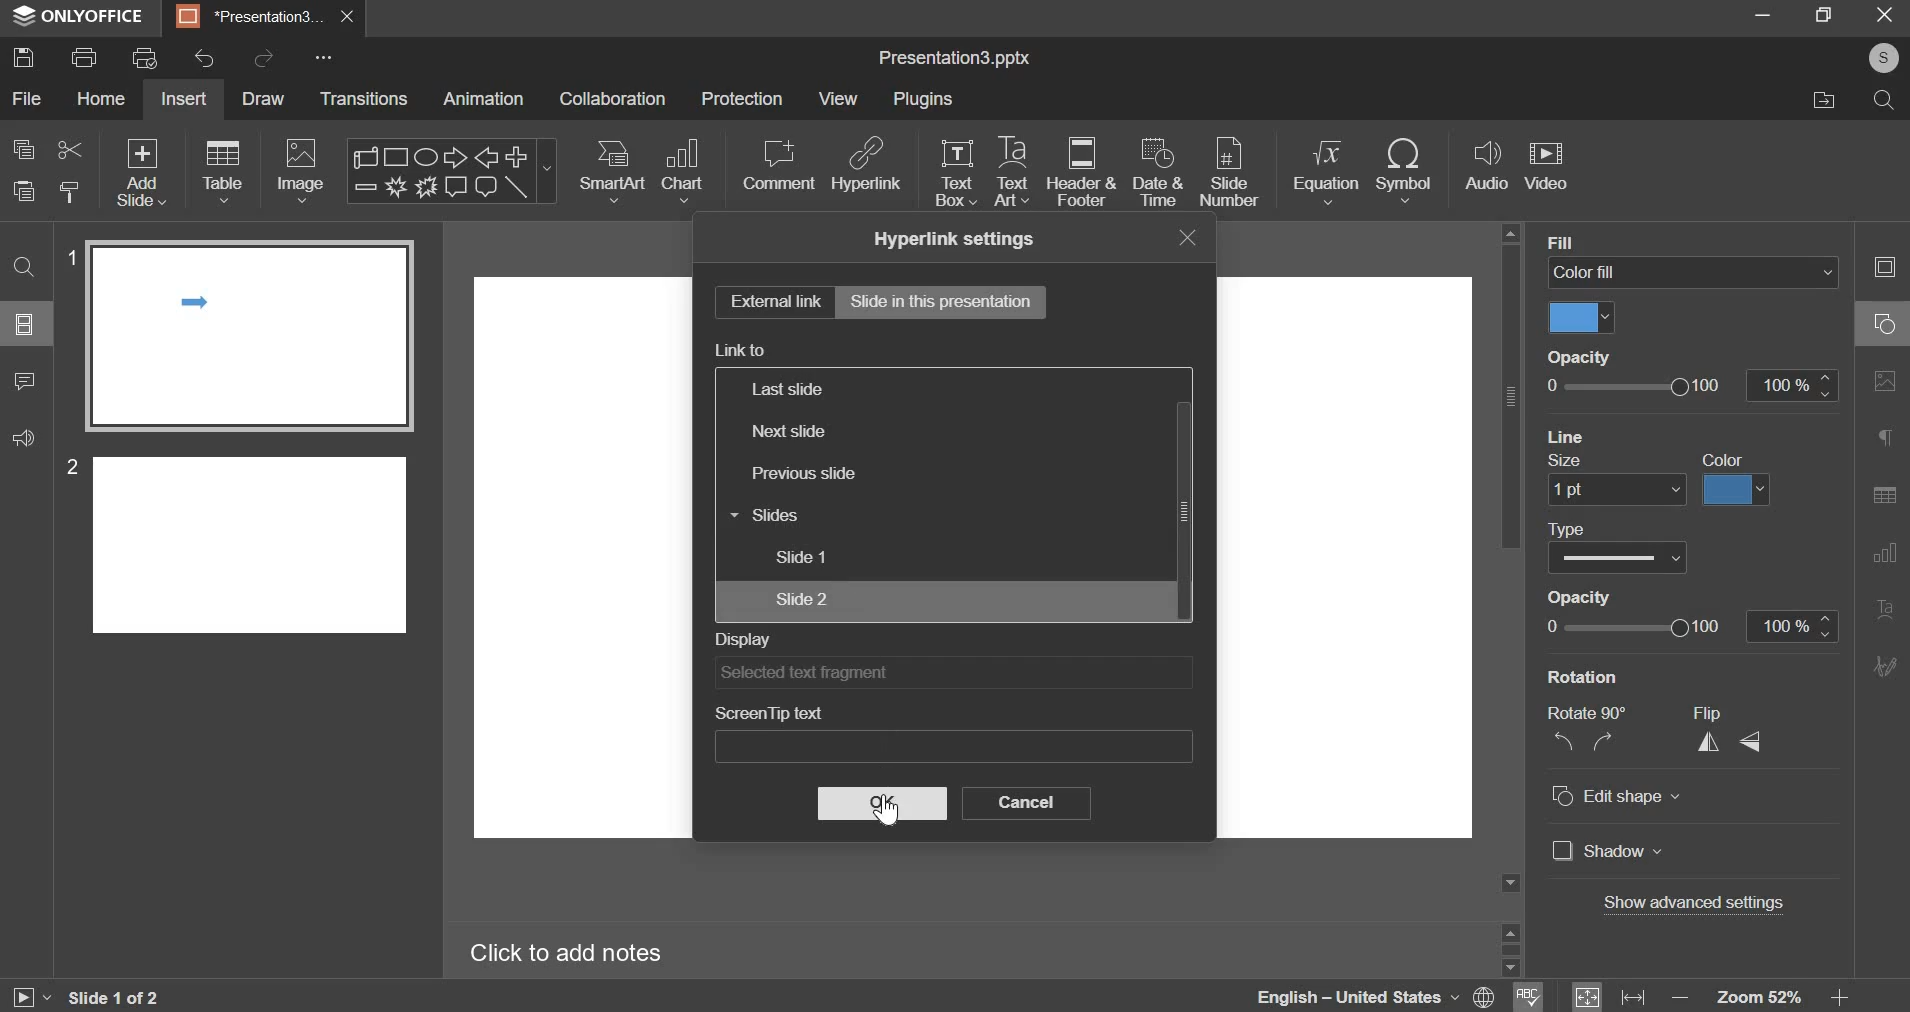  I want to click on increase/decrease opacity, so click(1793, 627).